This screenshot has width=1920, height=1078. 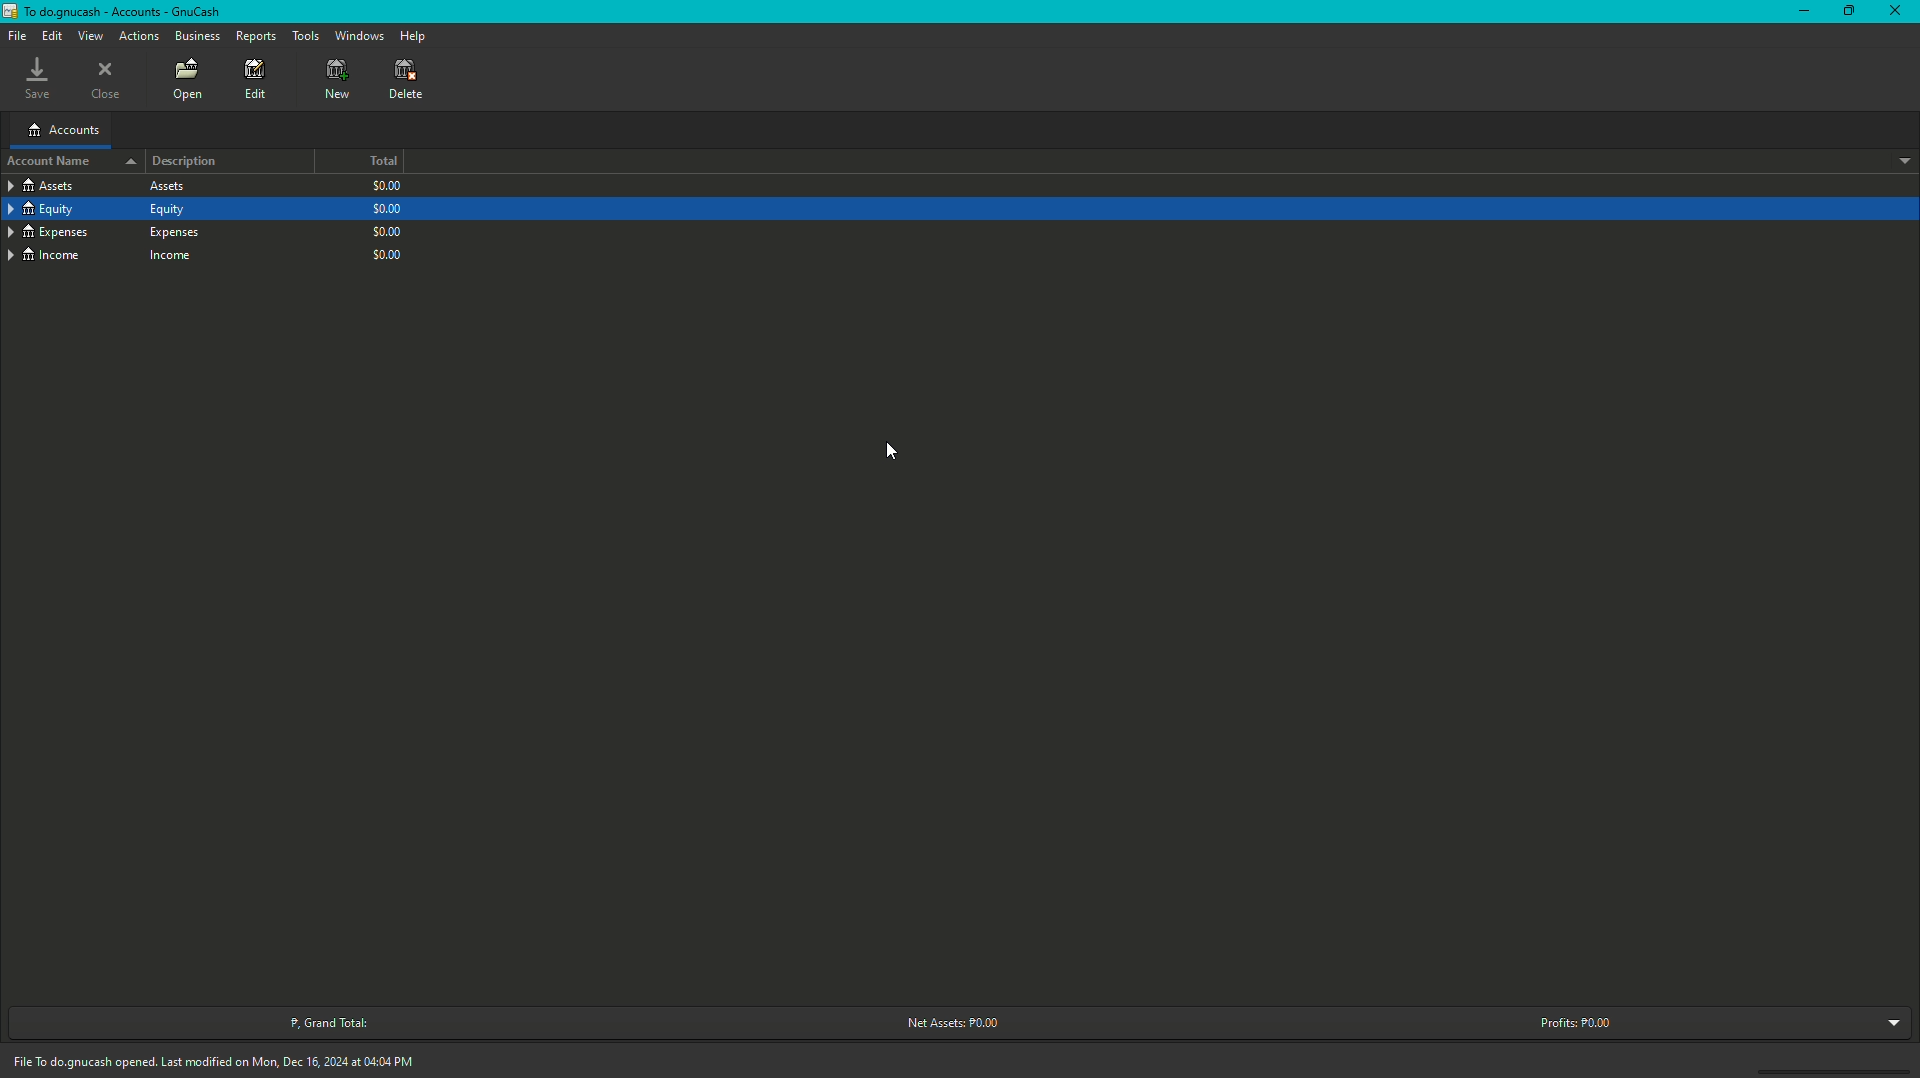 What do you see at coordinates (387, 205) in the screenshot?
I see `$0` at bounding box center [387, 205].